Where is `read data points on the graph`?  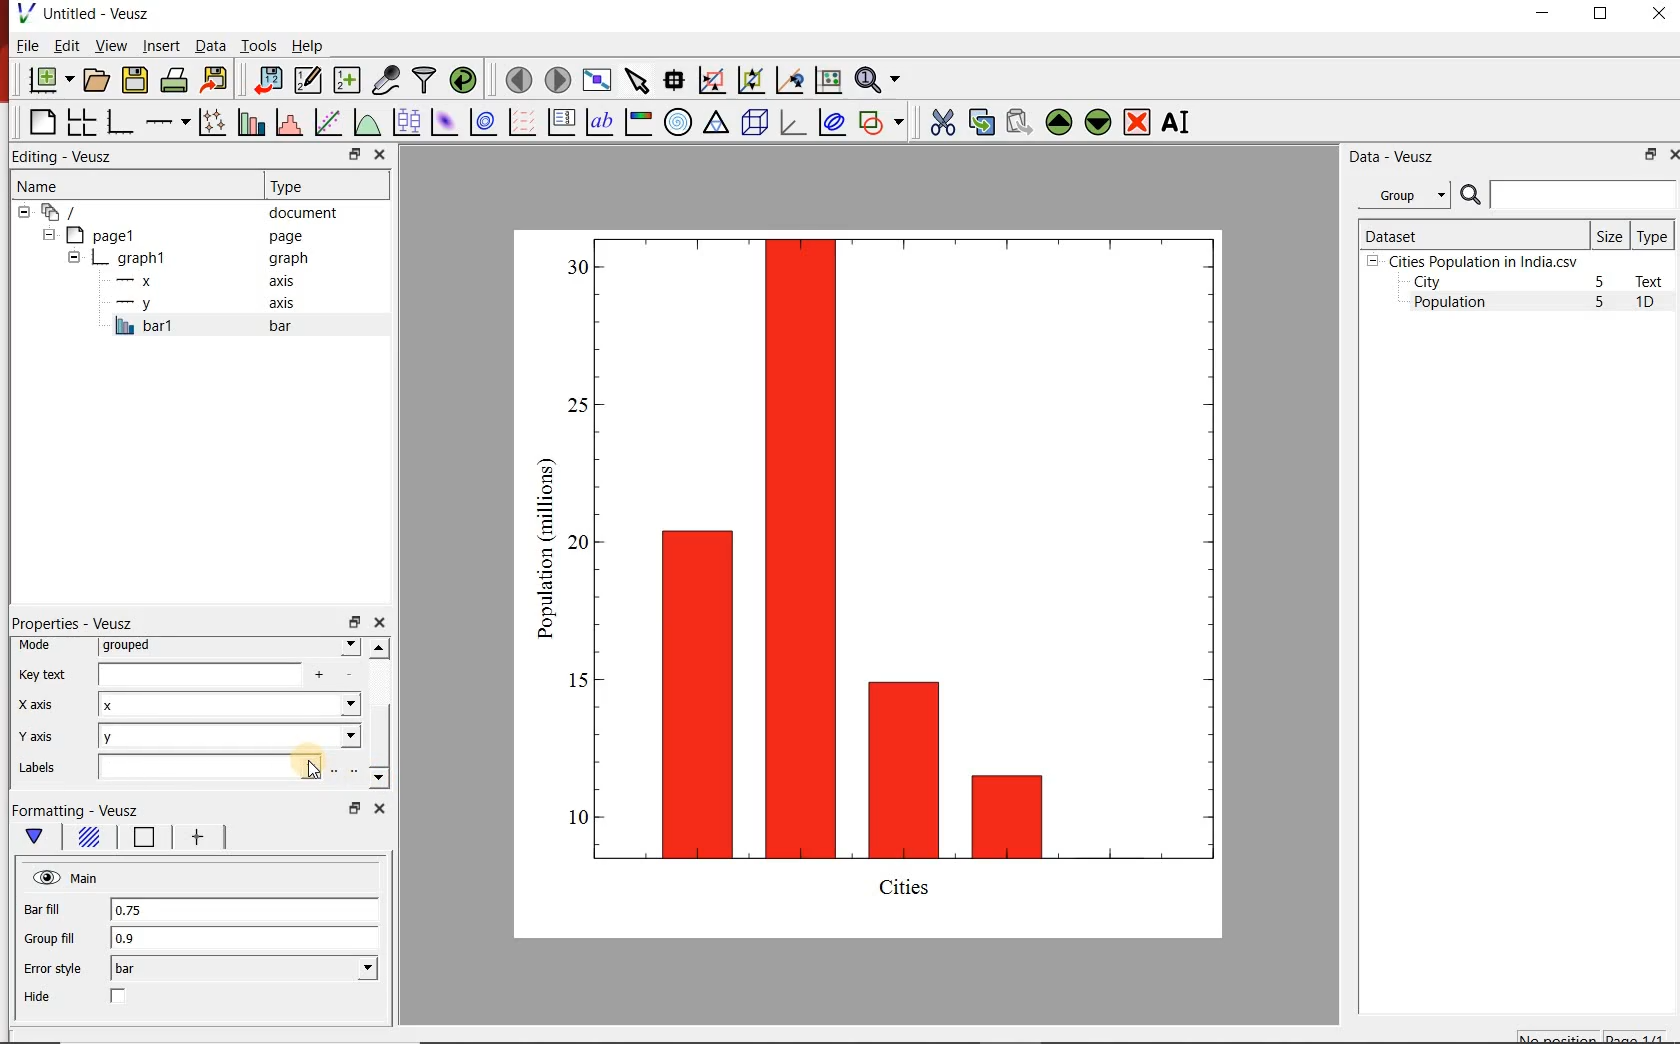
read data points on the graph is located at coordinates (673, 78).